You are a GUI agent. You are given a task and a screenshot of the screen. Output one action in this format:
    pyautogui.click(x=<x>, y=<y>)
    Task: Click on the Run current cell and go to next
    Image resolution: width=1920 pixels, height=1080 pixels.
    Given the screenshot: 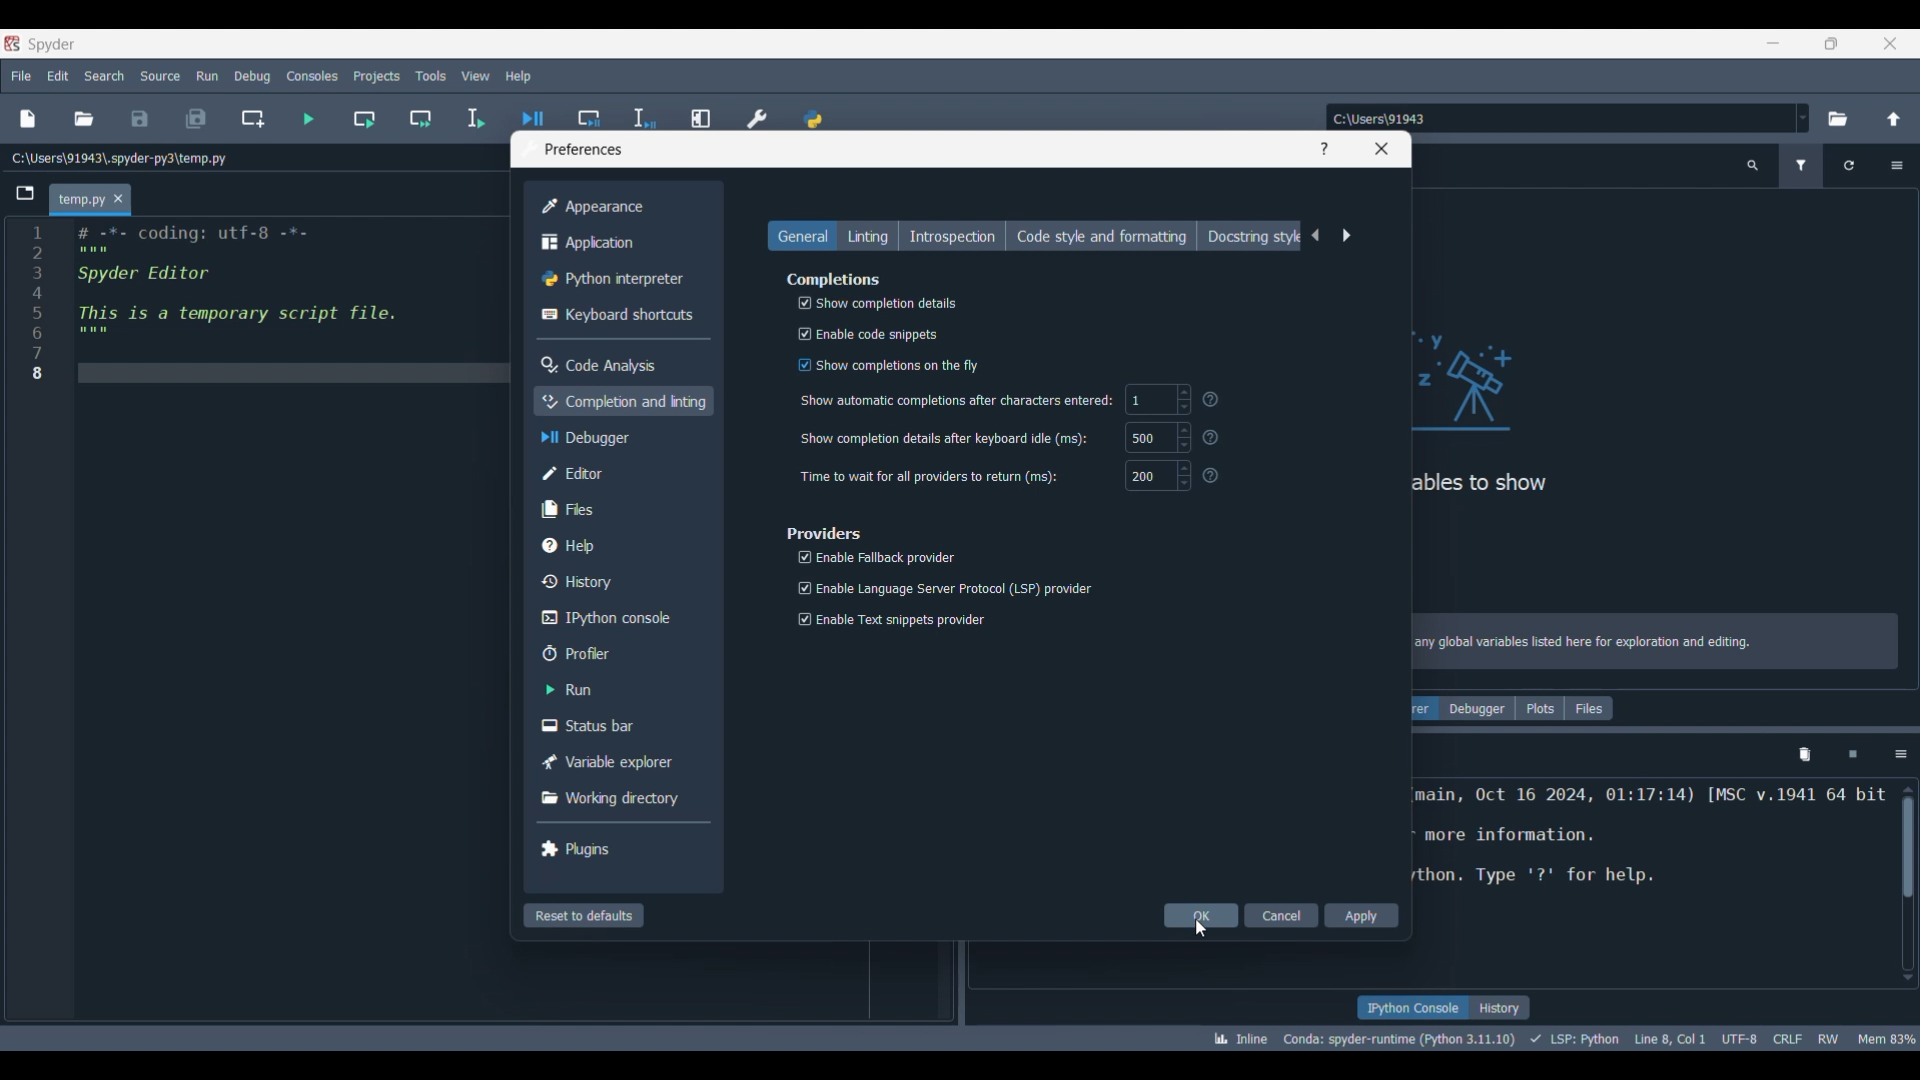 What is the action you would take?
    pyautogui.click(x=421, y=119)
    